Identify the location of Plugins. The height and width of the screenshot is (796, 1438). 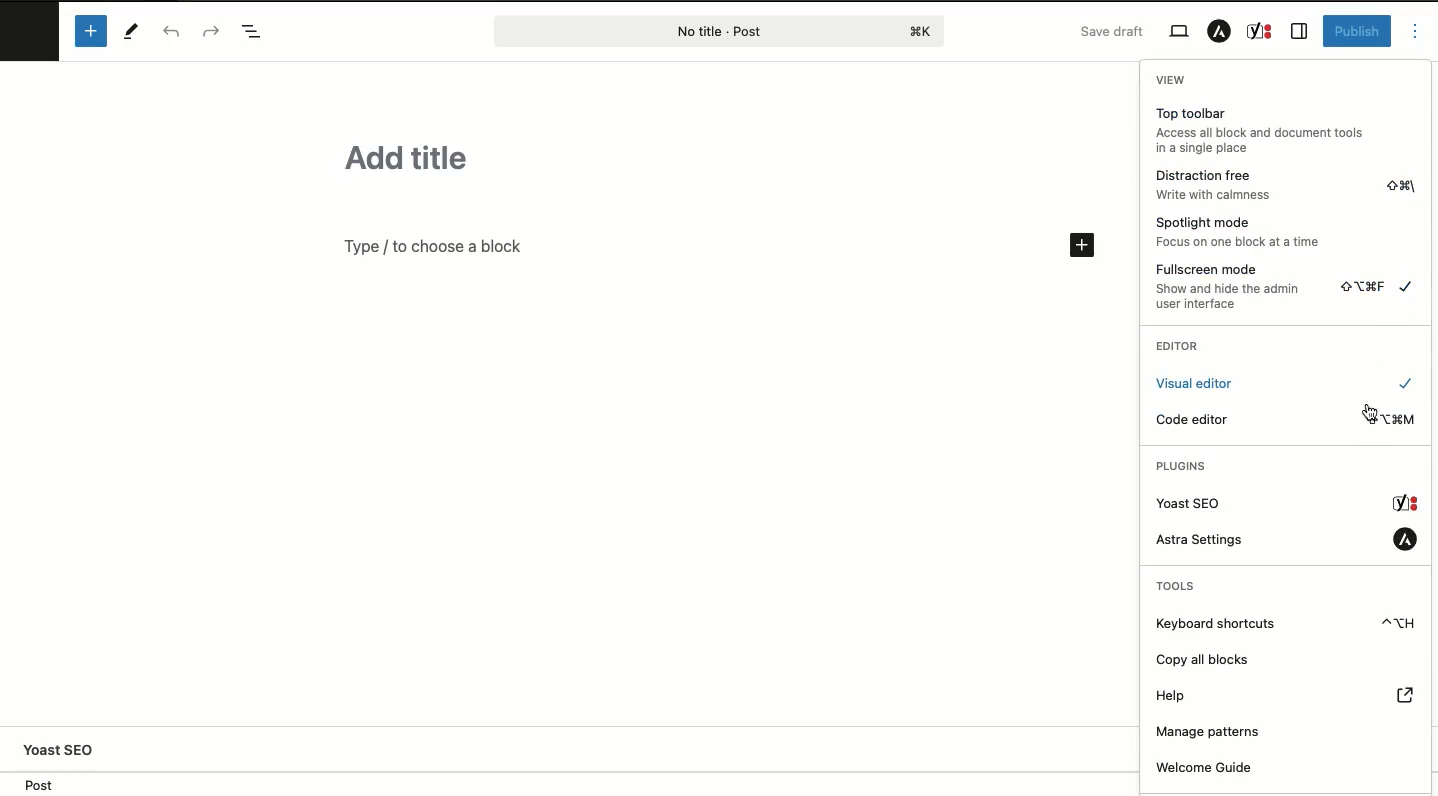
(1182, 467).